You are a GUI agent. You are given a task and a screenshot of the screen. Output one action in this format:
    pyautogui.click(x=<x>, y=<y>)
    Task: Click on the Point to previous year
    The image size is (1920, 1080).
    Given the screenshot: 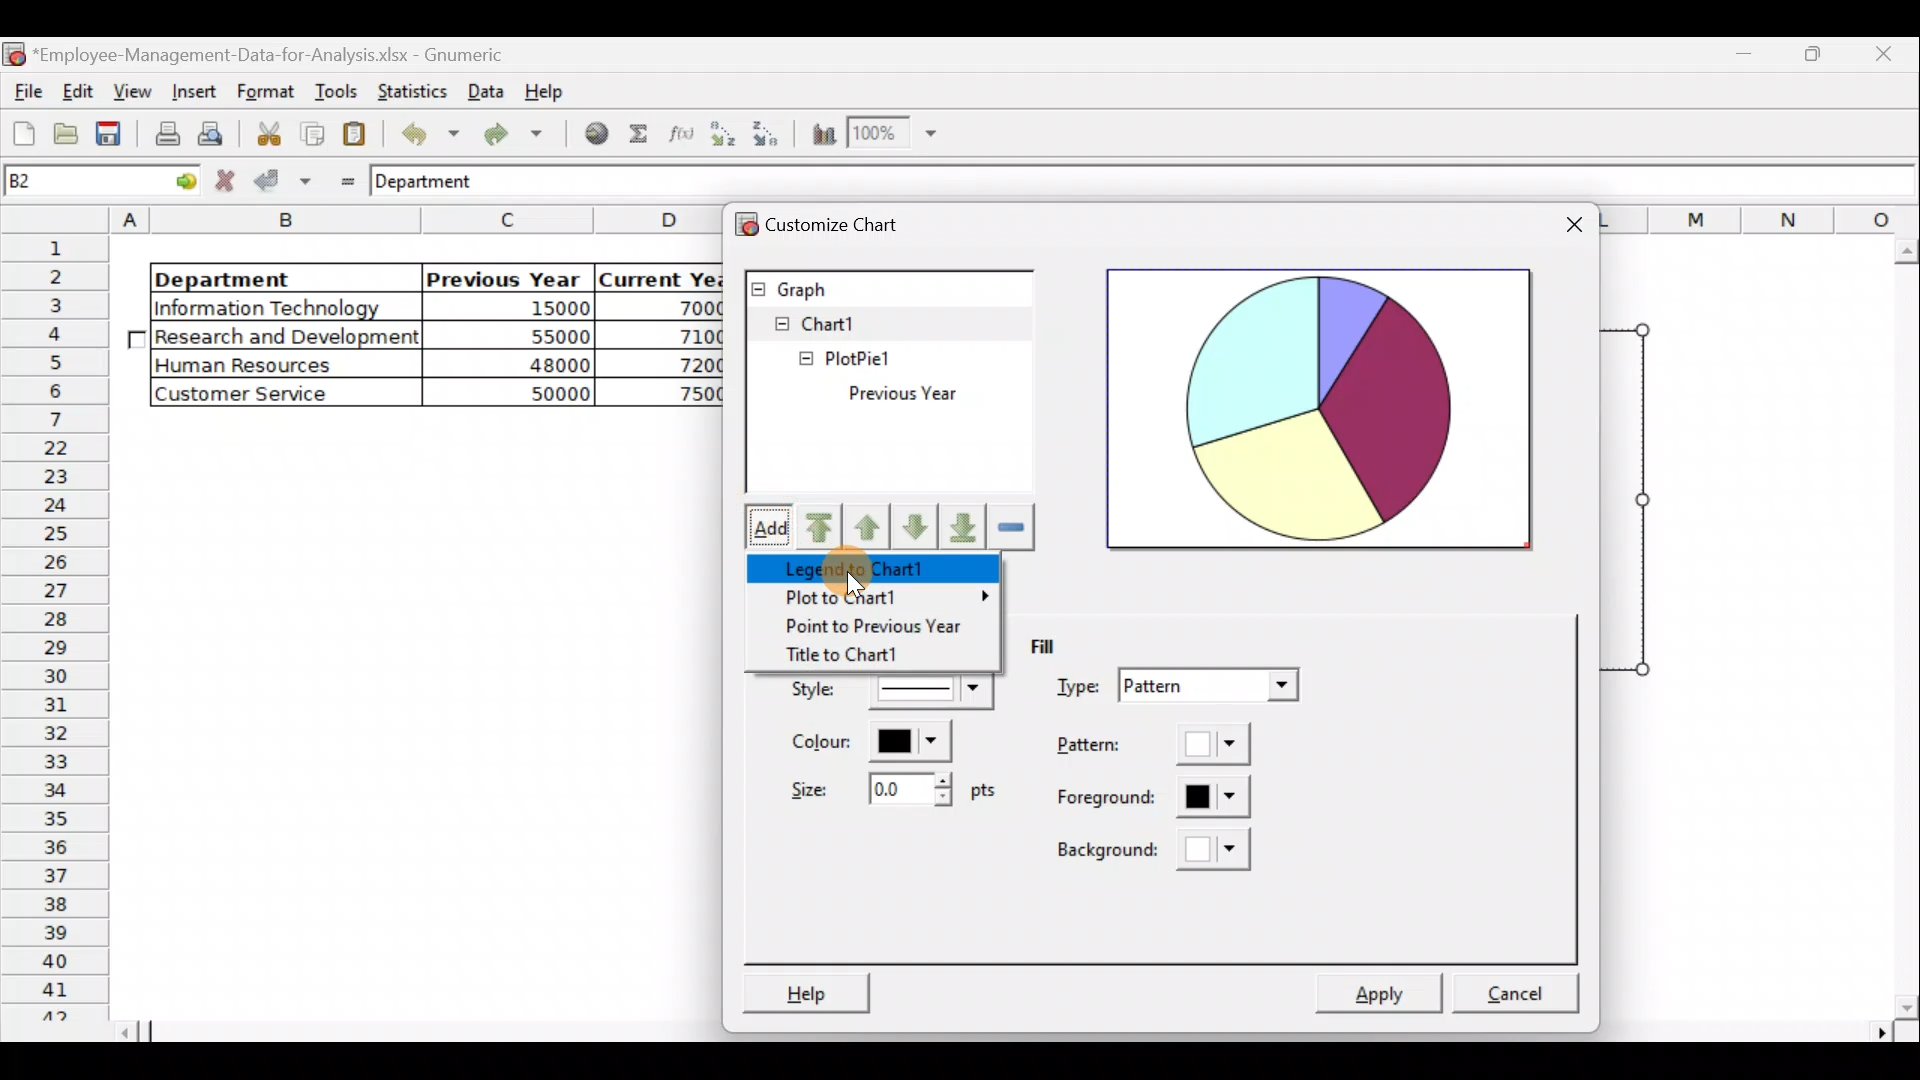 What is the action you would take?
    pyautogui.click(x=875, y=628)
    